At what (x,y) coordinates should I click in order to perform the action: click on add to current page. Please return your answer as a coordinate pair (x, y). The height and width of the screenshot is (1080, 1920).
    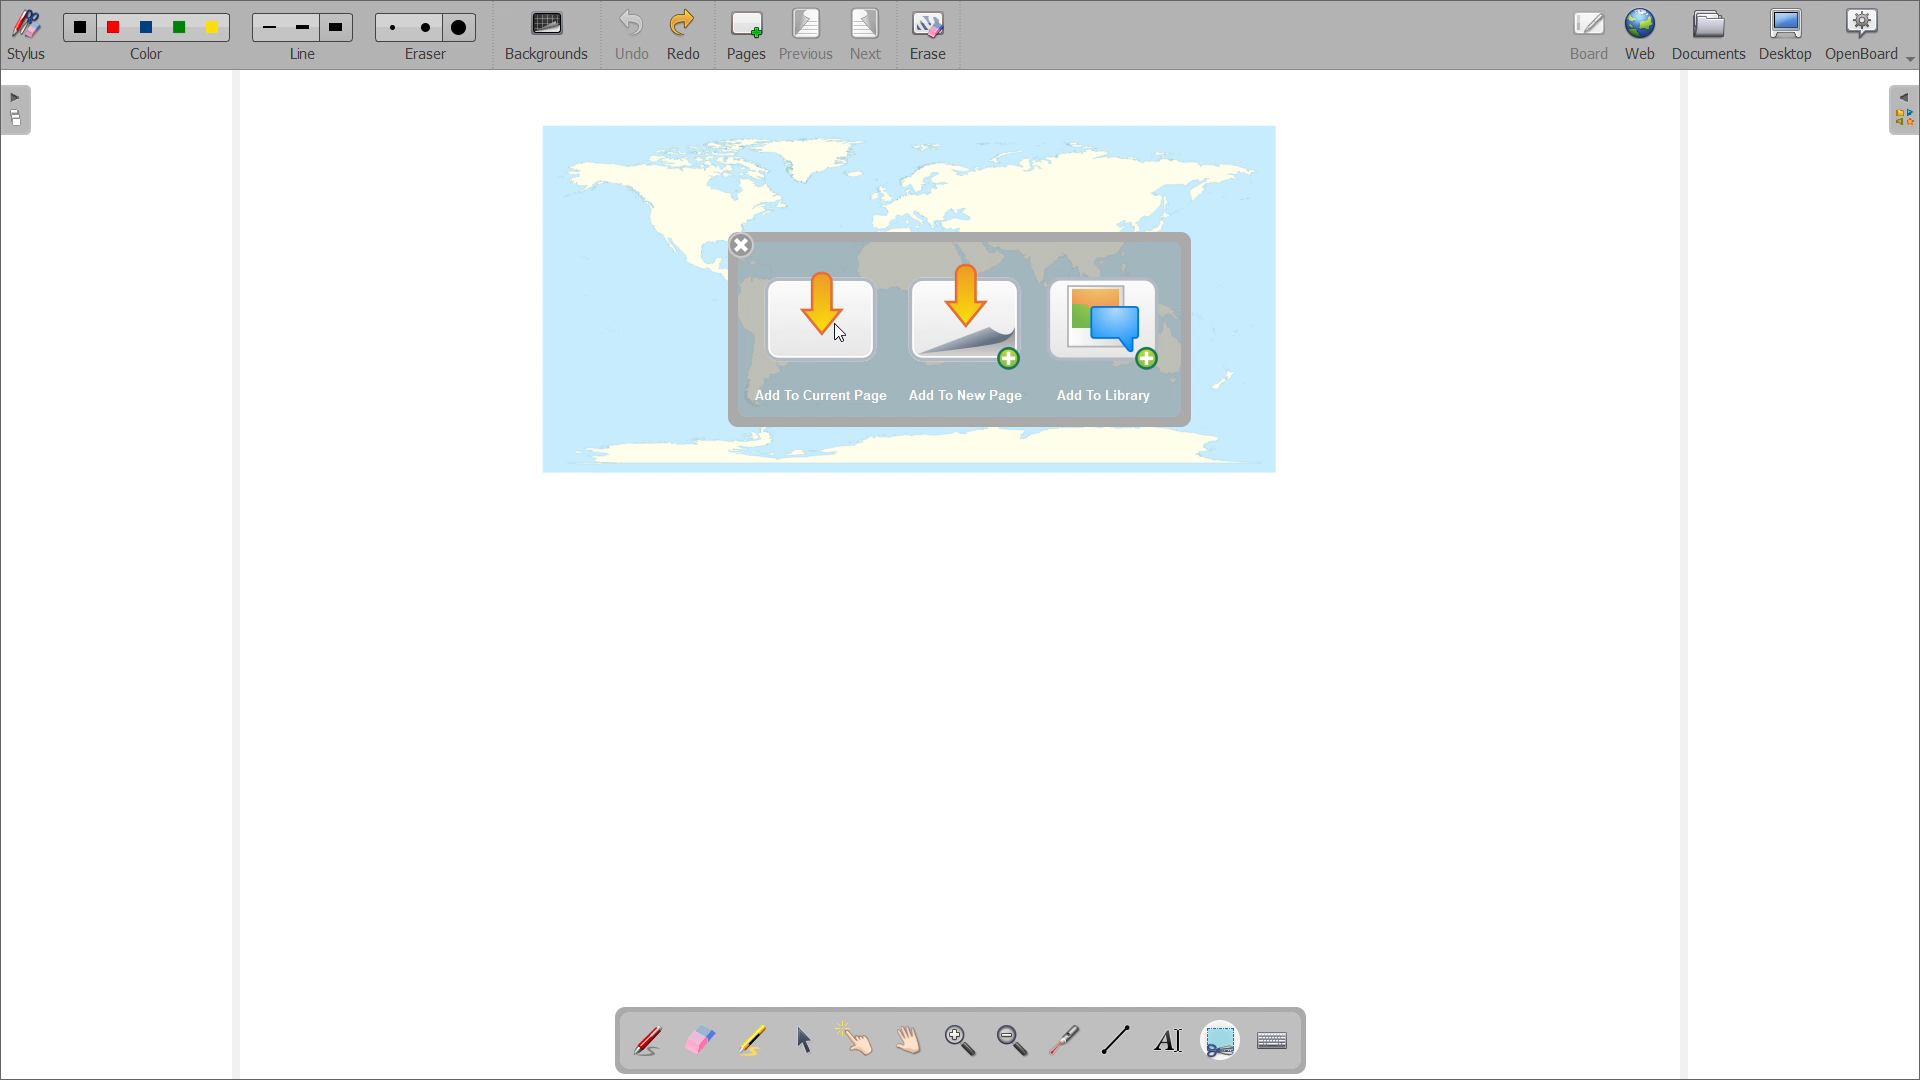
    Looking at the image, I should click on (819, 397).